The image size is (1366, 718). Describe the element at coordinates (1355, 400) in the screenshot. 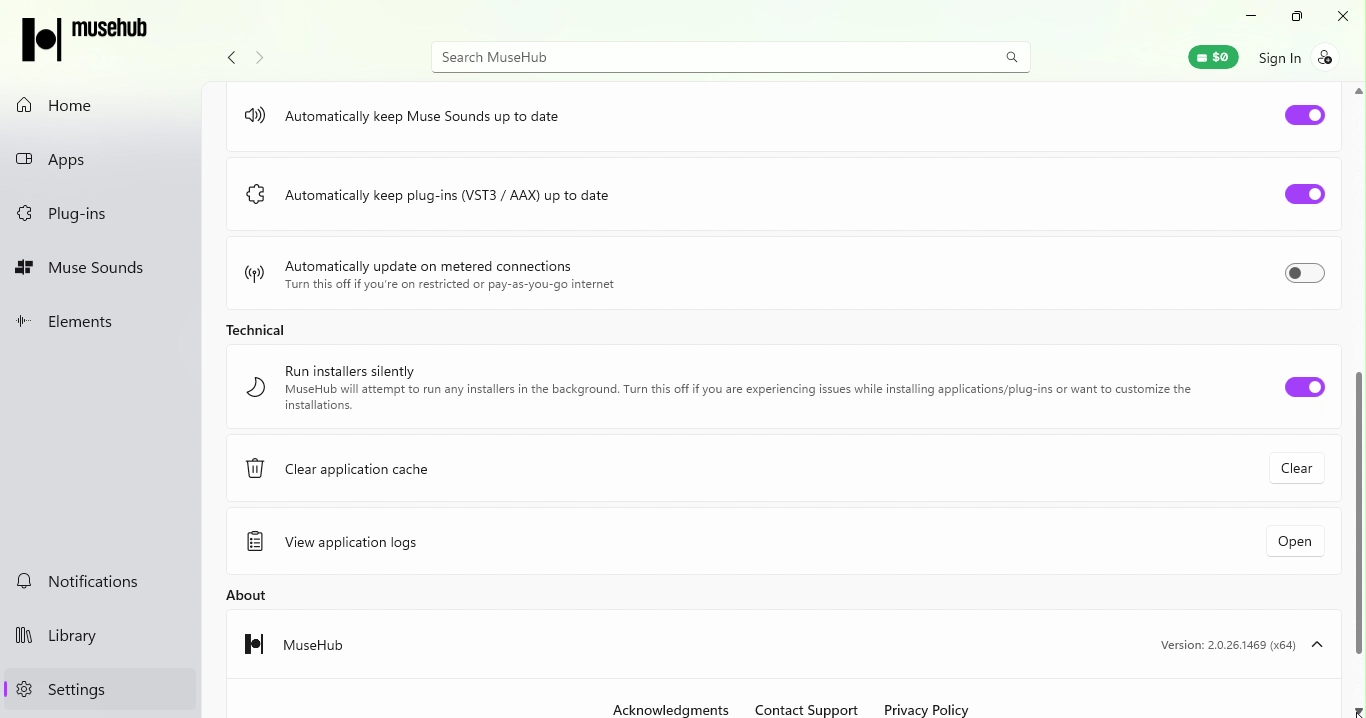

I see `Vertical scroll bar` at that location.